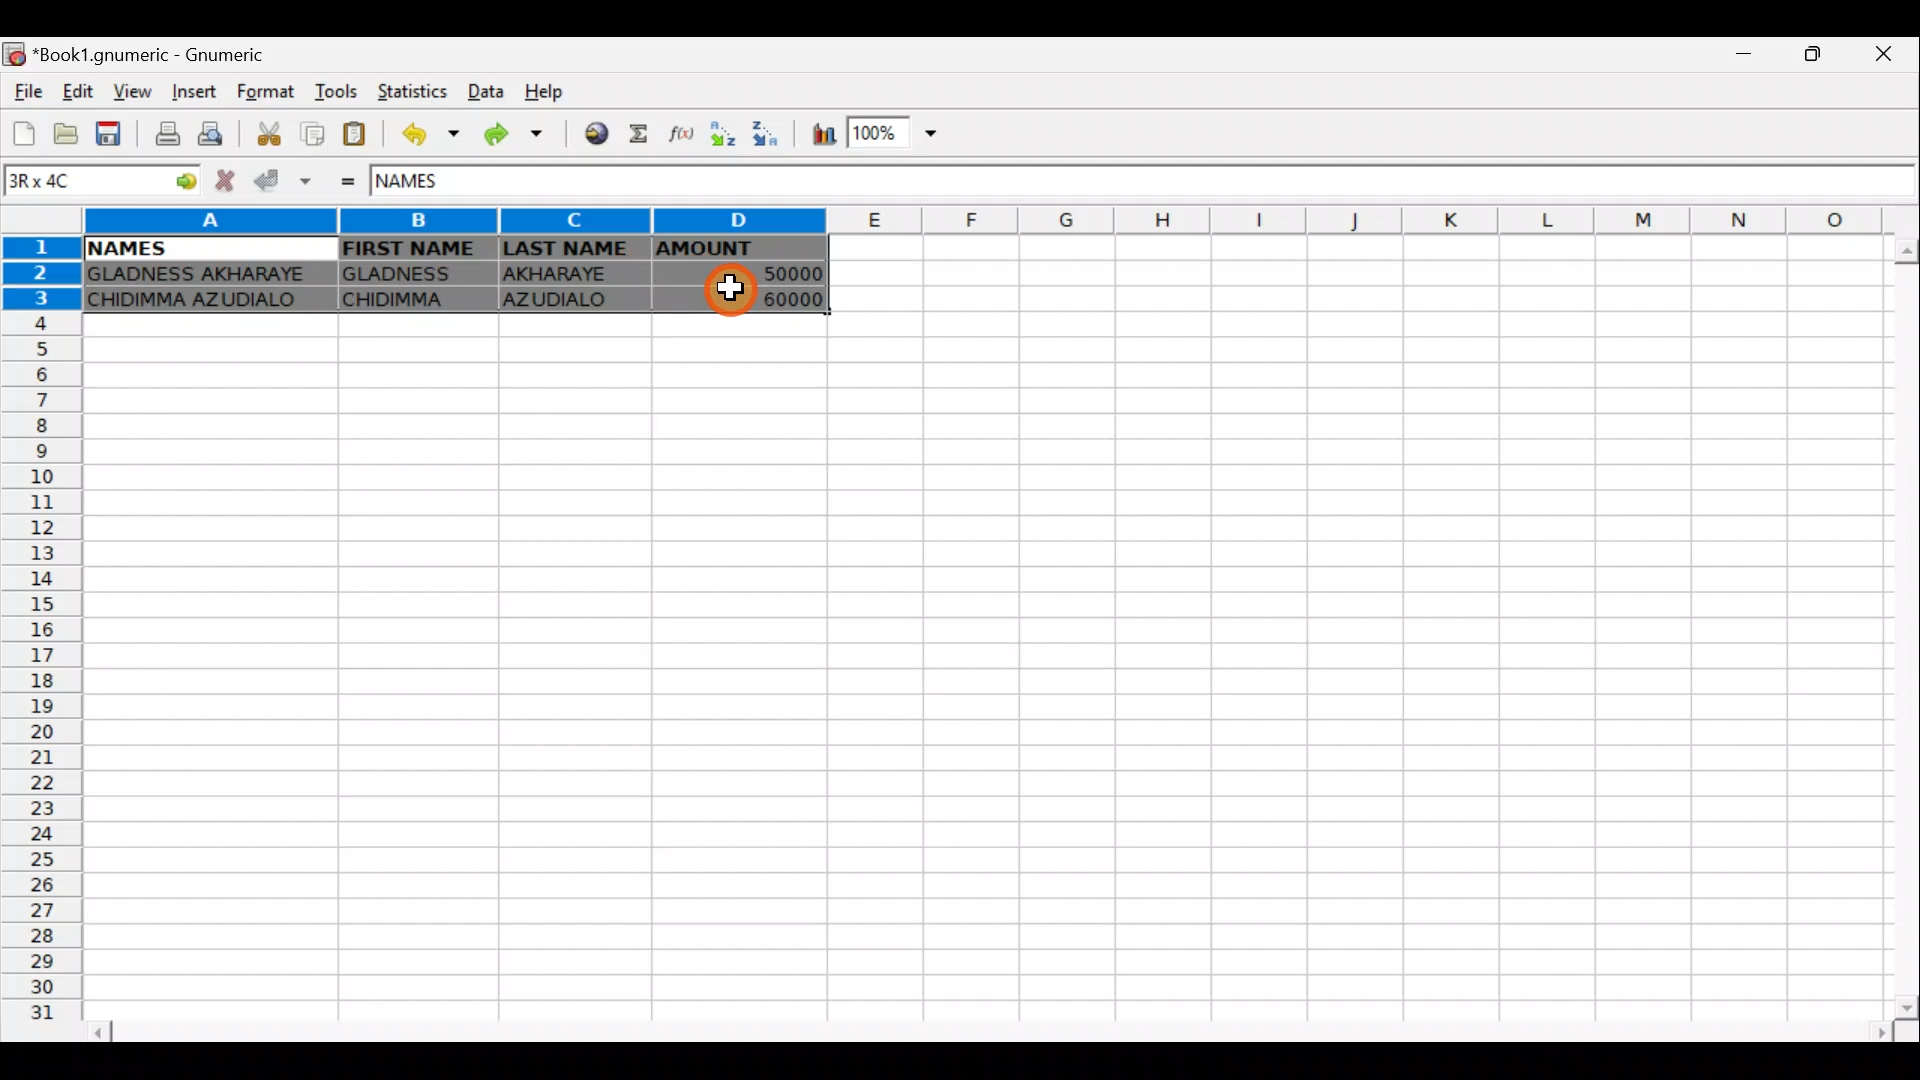 The width and height of the screenshot is (1920, 1080). Describe the element at coordinates (572, 277) in the screenshot. I see `AKHARAYE` at that location.